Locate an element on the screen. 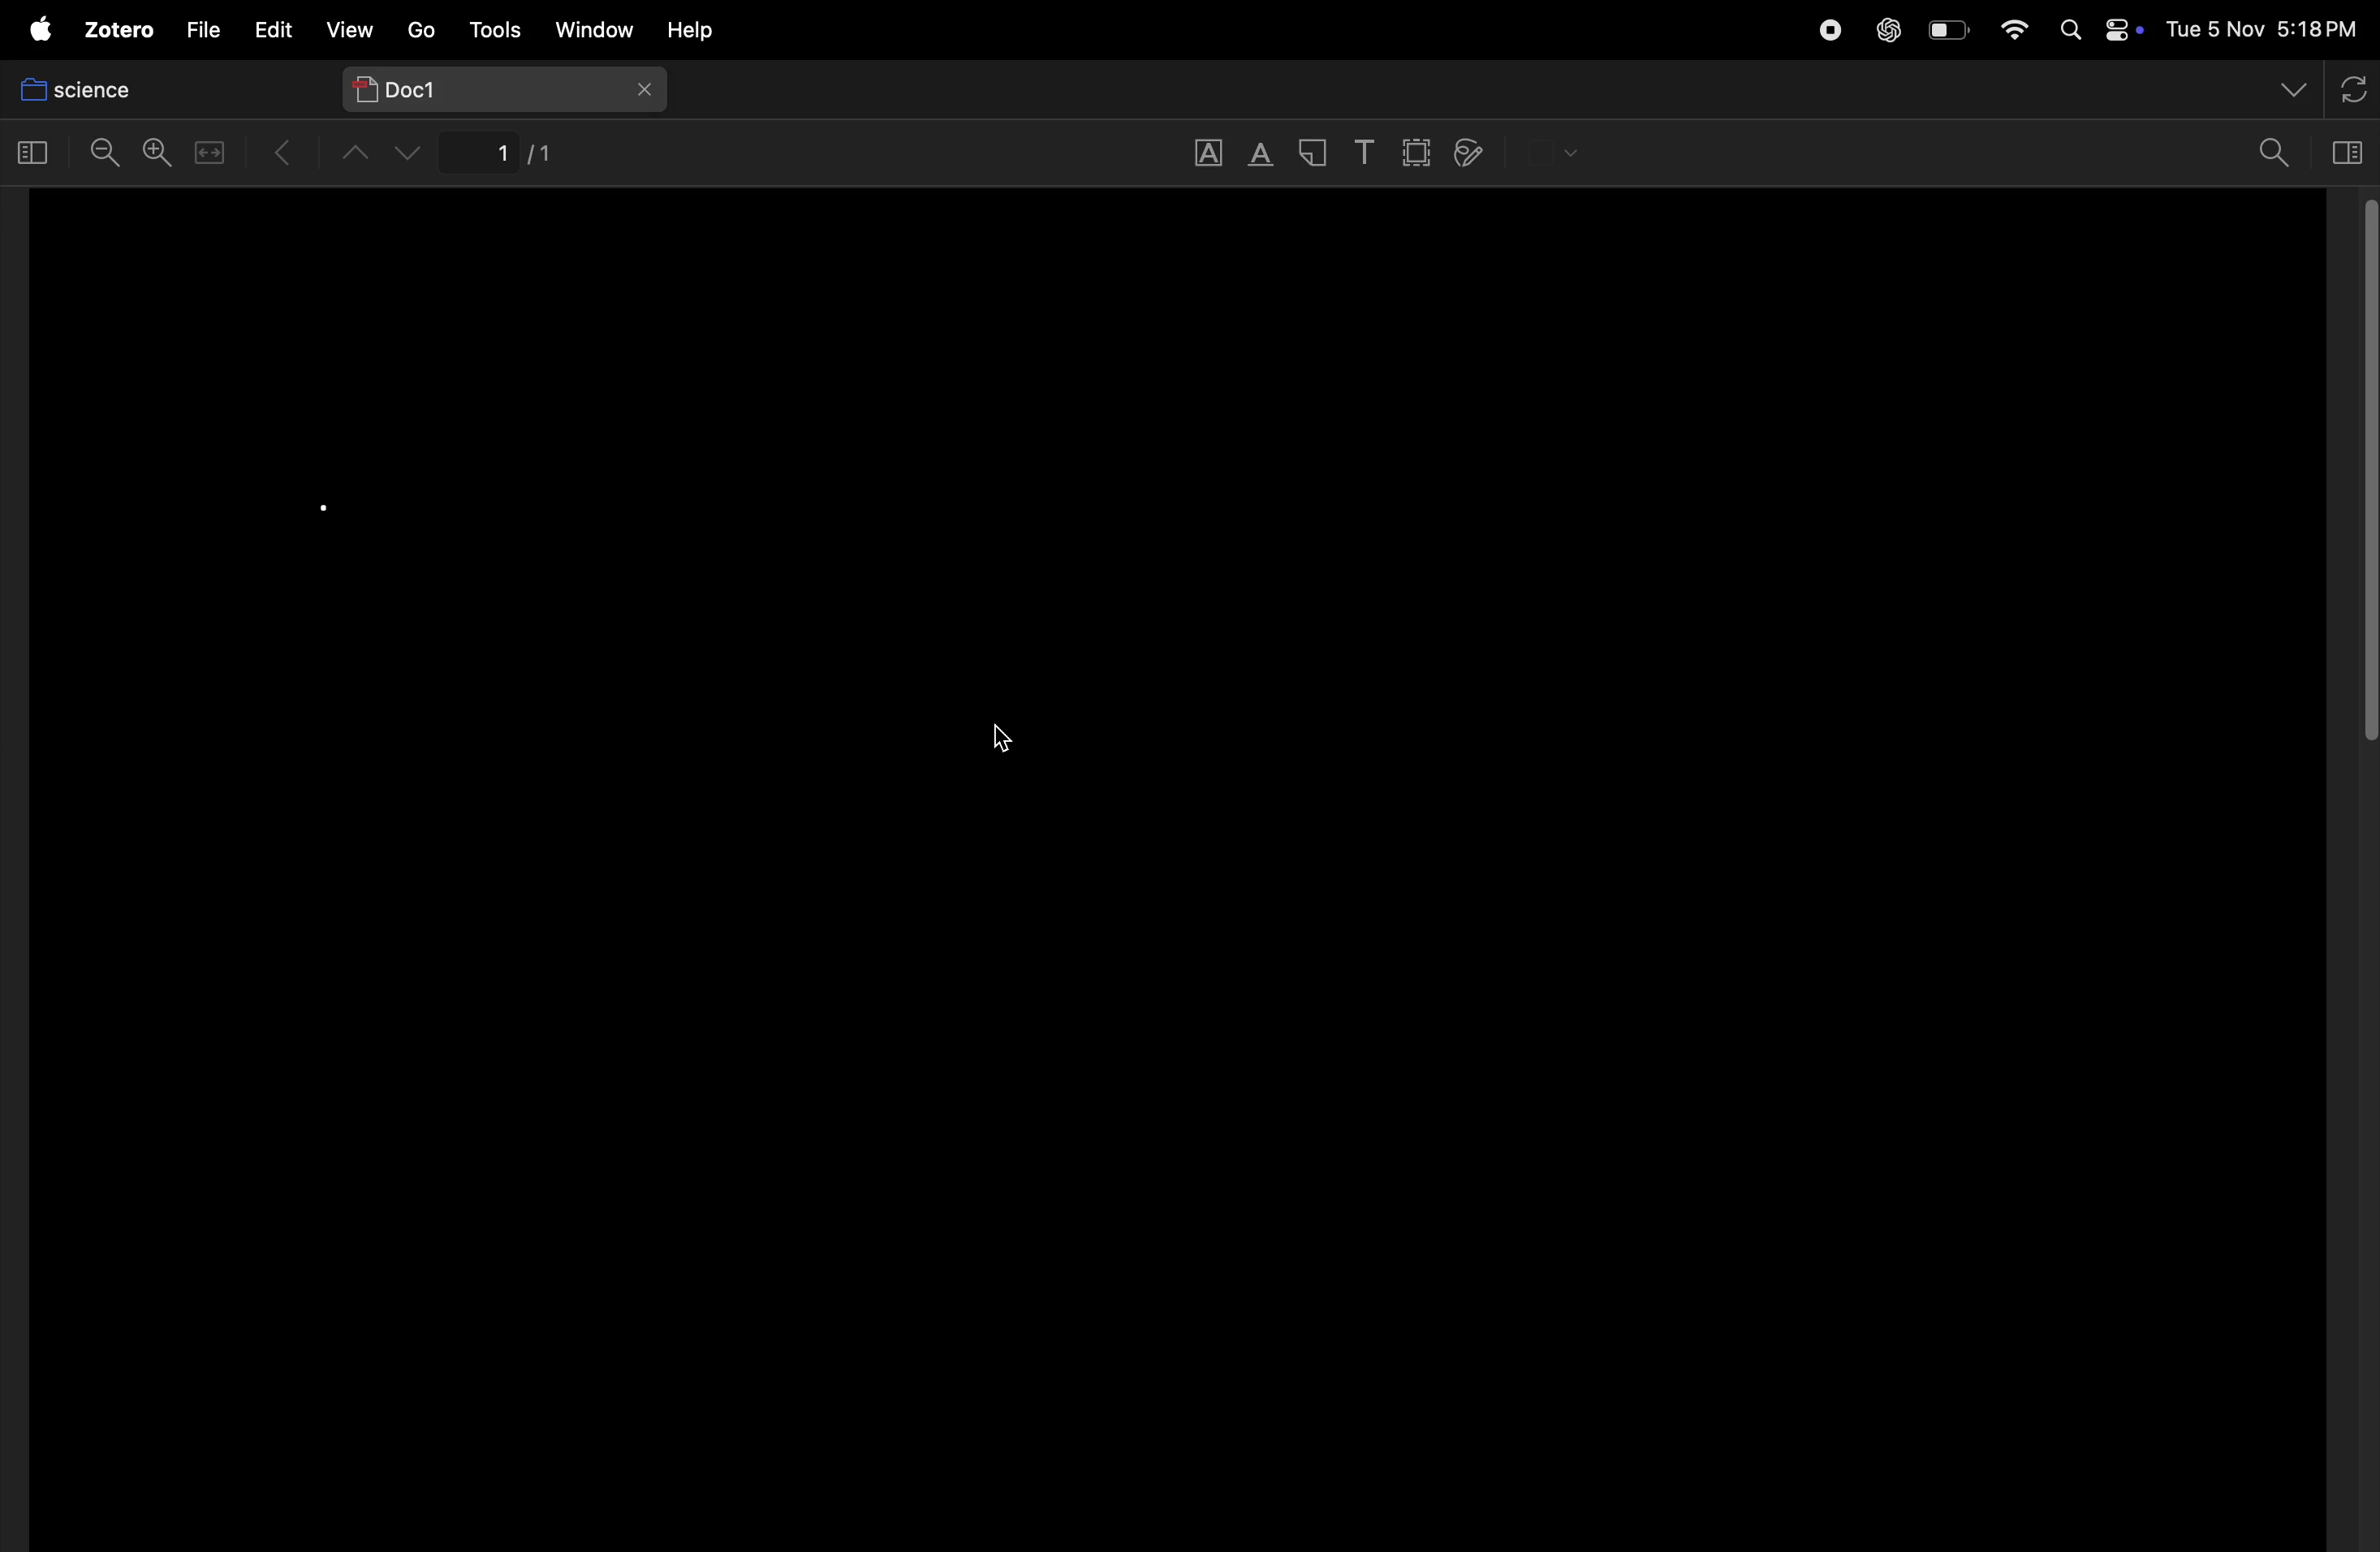 The width and height of the screenshot is (2380, 1552). apple menu is located at coordinates (38, 30).